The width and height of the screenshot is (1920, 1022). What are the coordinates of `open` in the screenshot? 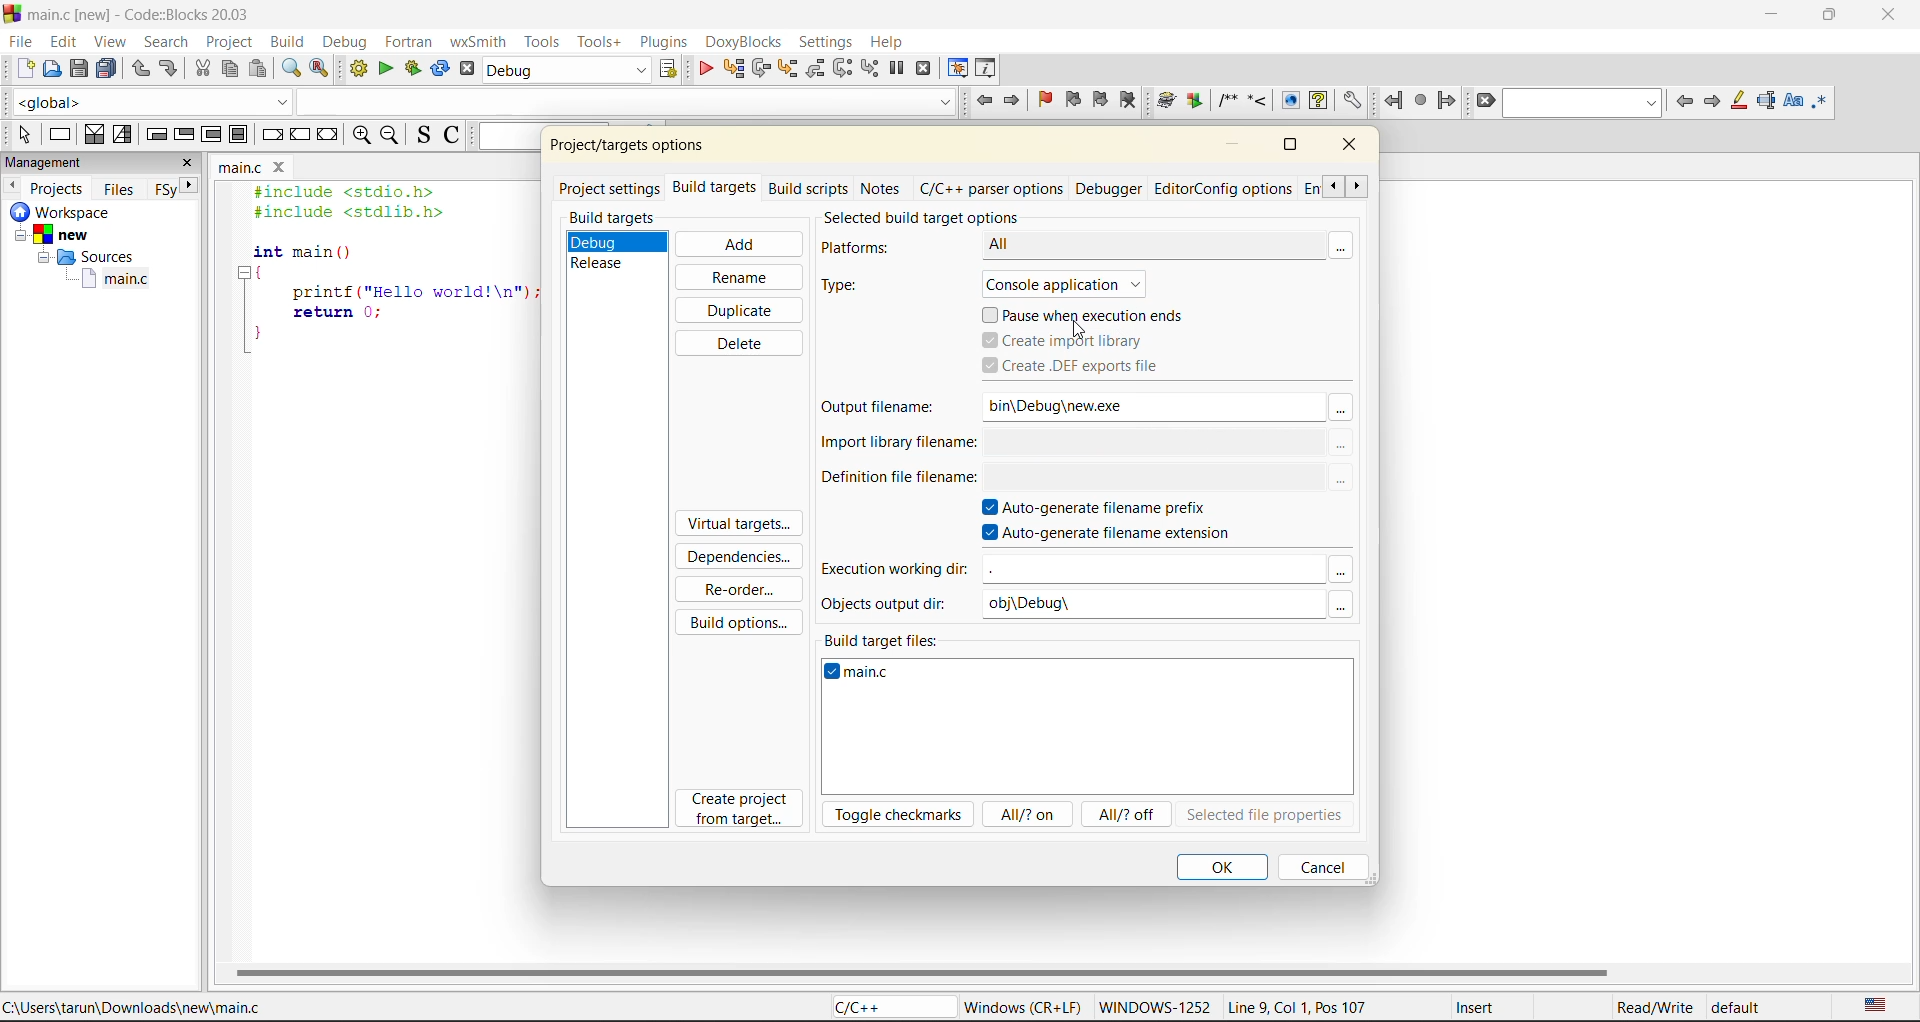 It's located at (53, 69).